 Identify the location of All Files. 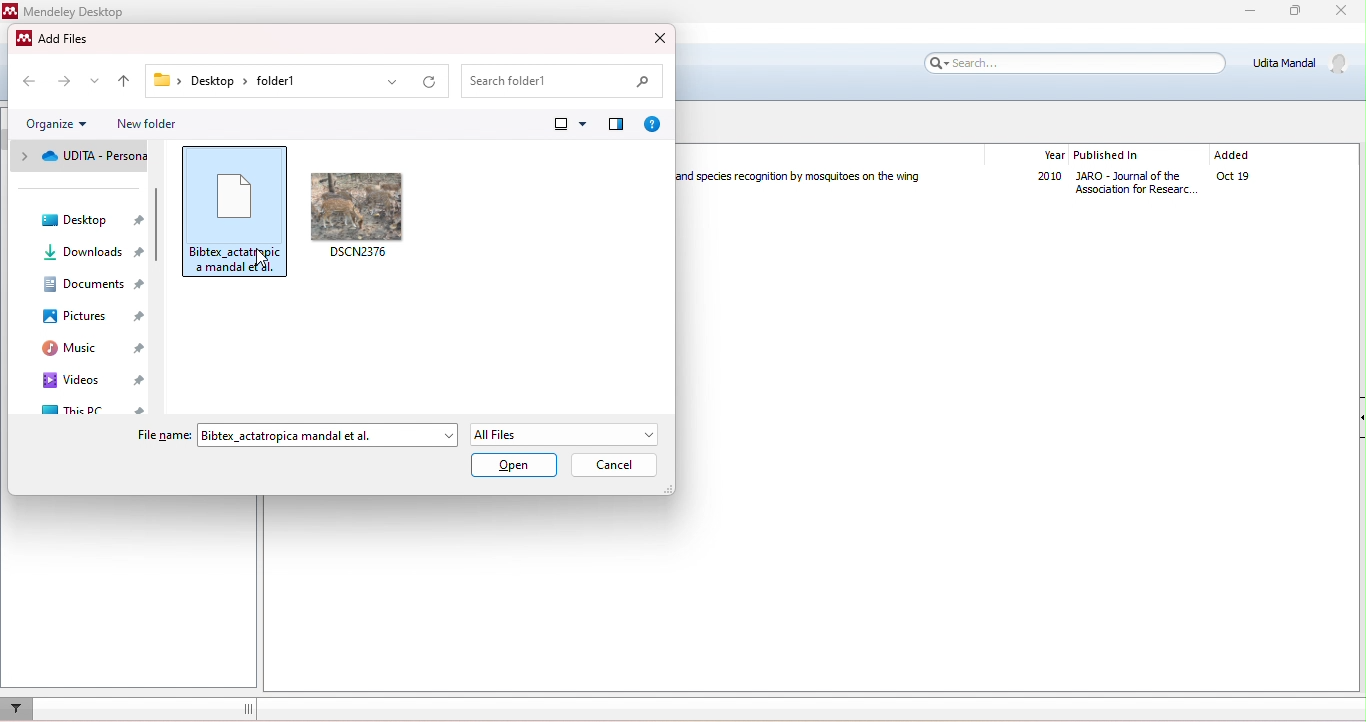
(565, 433).